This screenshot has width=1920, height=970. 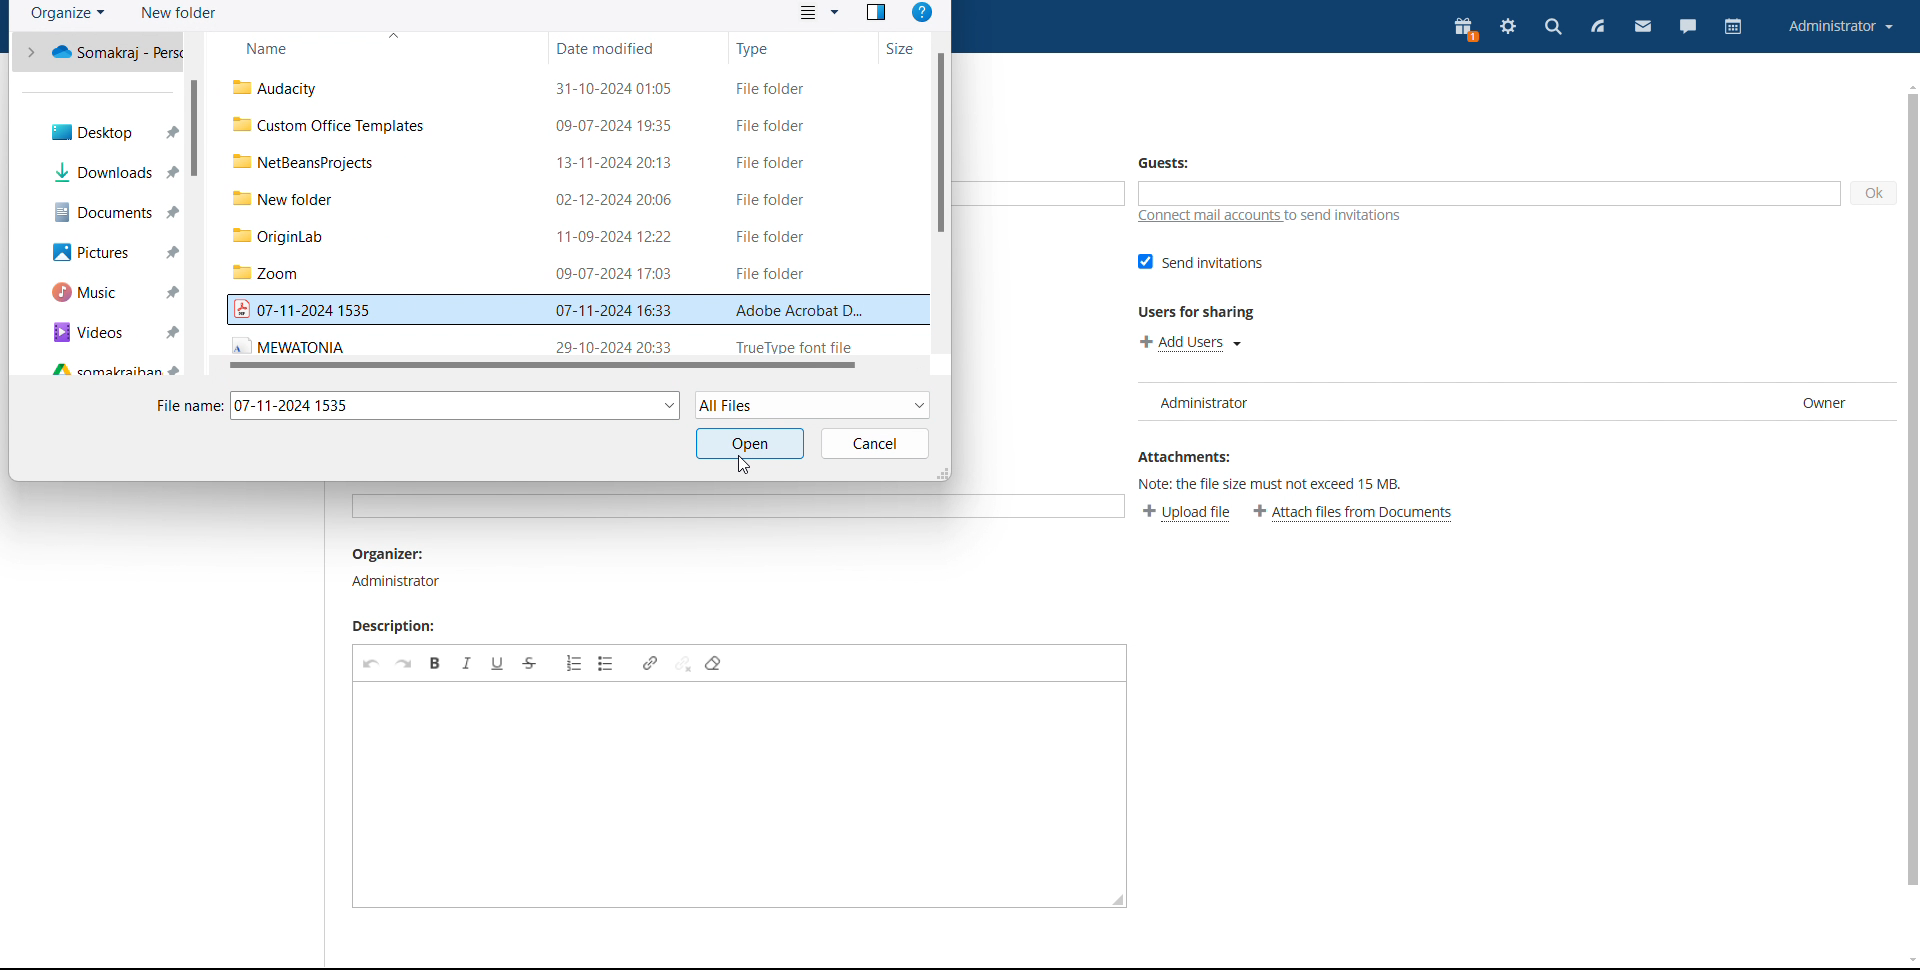 I want to click on date modified, so click(x=636, y=46).